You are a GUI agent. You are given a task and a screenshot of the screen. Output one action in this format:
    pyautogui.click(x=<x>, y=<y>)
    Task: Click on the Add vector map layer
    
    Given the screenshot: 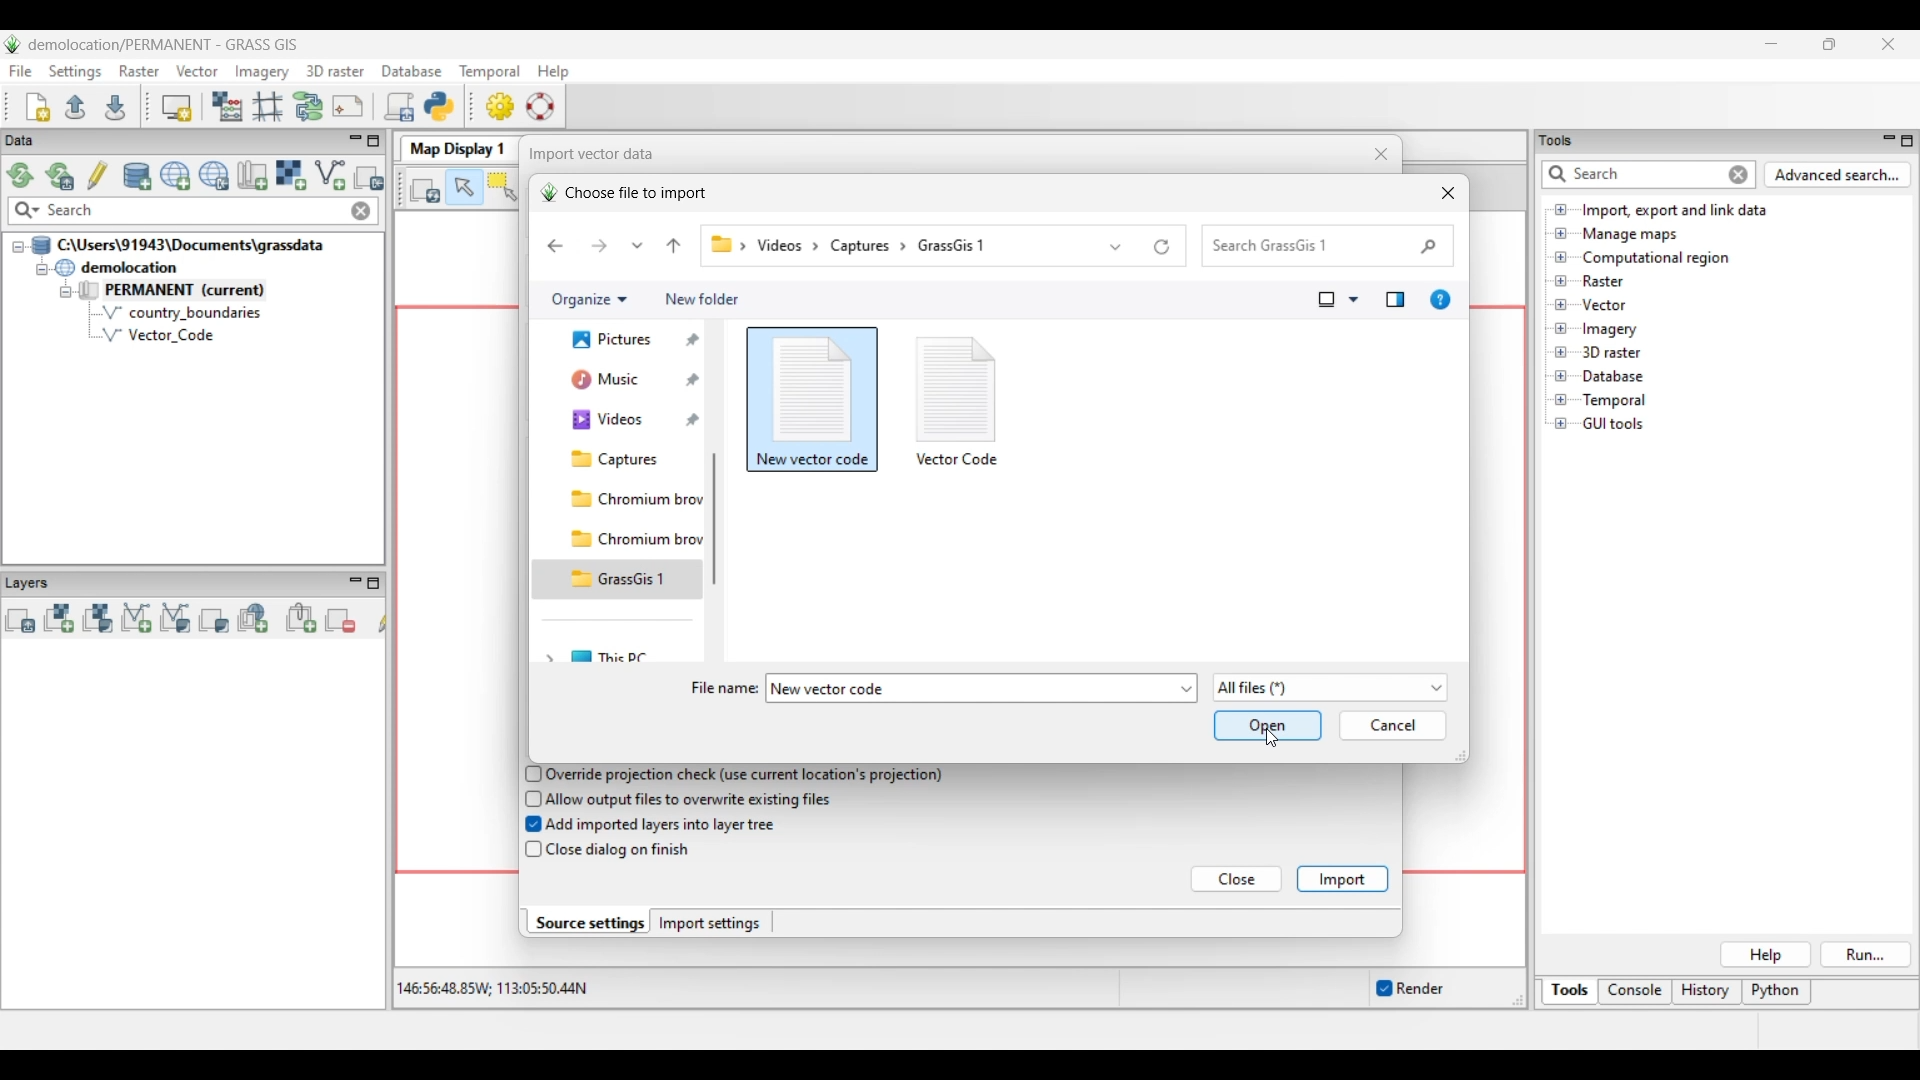 What is the action you would take?
    pyautogui.click(x=137, y=619)
    